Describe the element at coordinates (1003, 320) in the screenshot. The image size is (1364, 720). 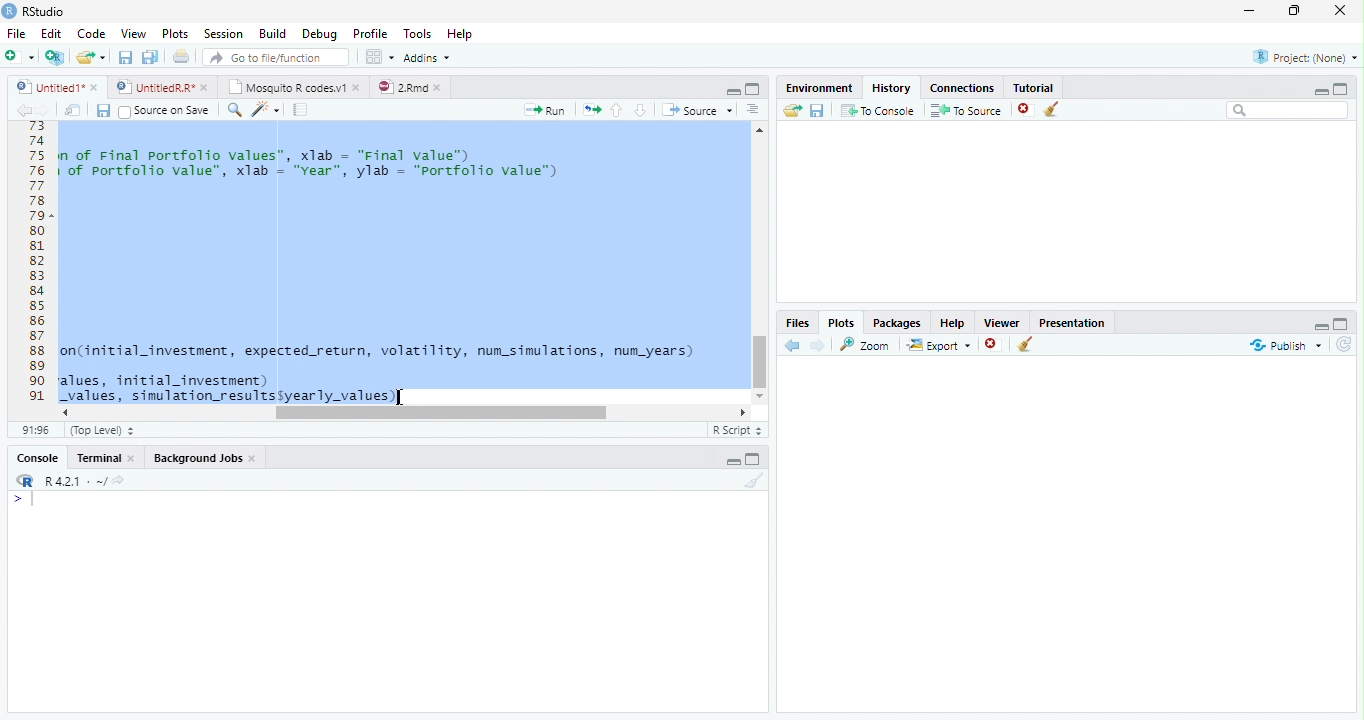
I see `Viewer` at that location.